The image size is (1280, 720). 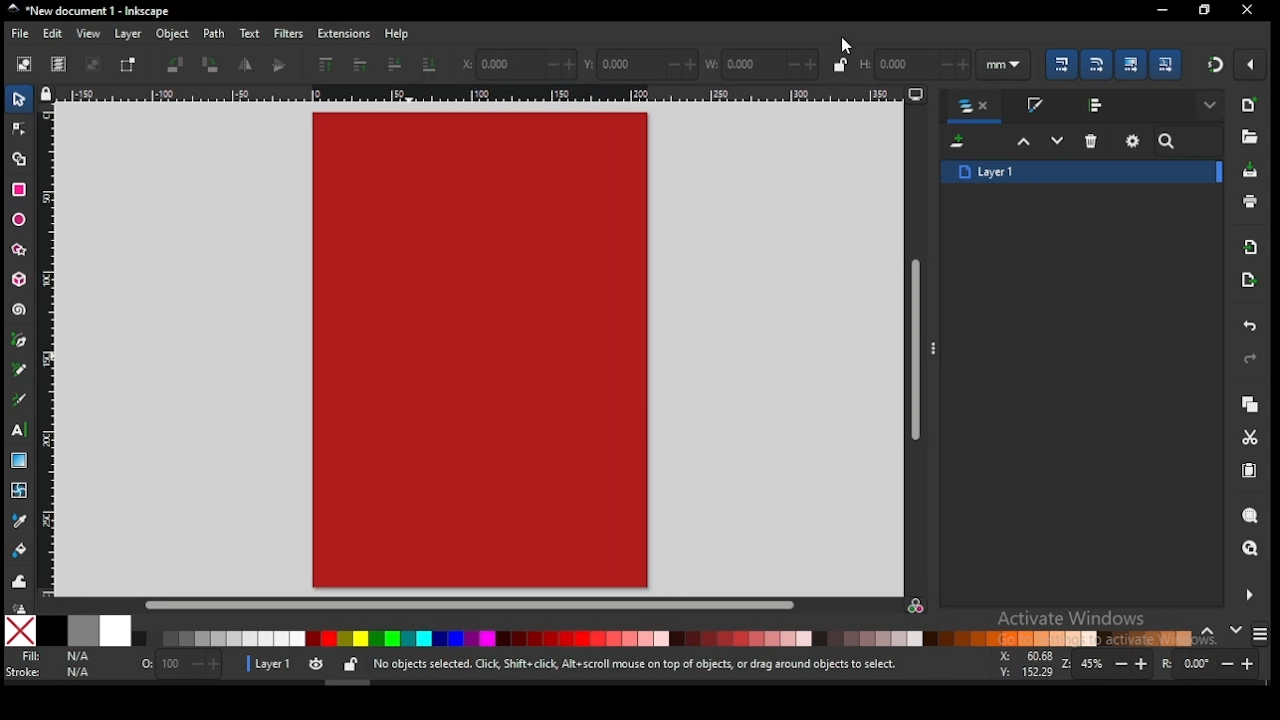 I want to click on edit, so click(x=56, y=34).